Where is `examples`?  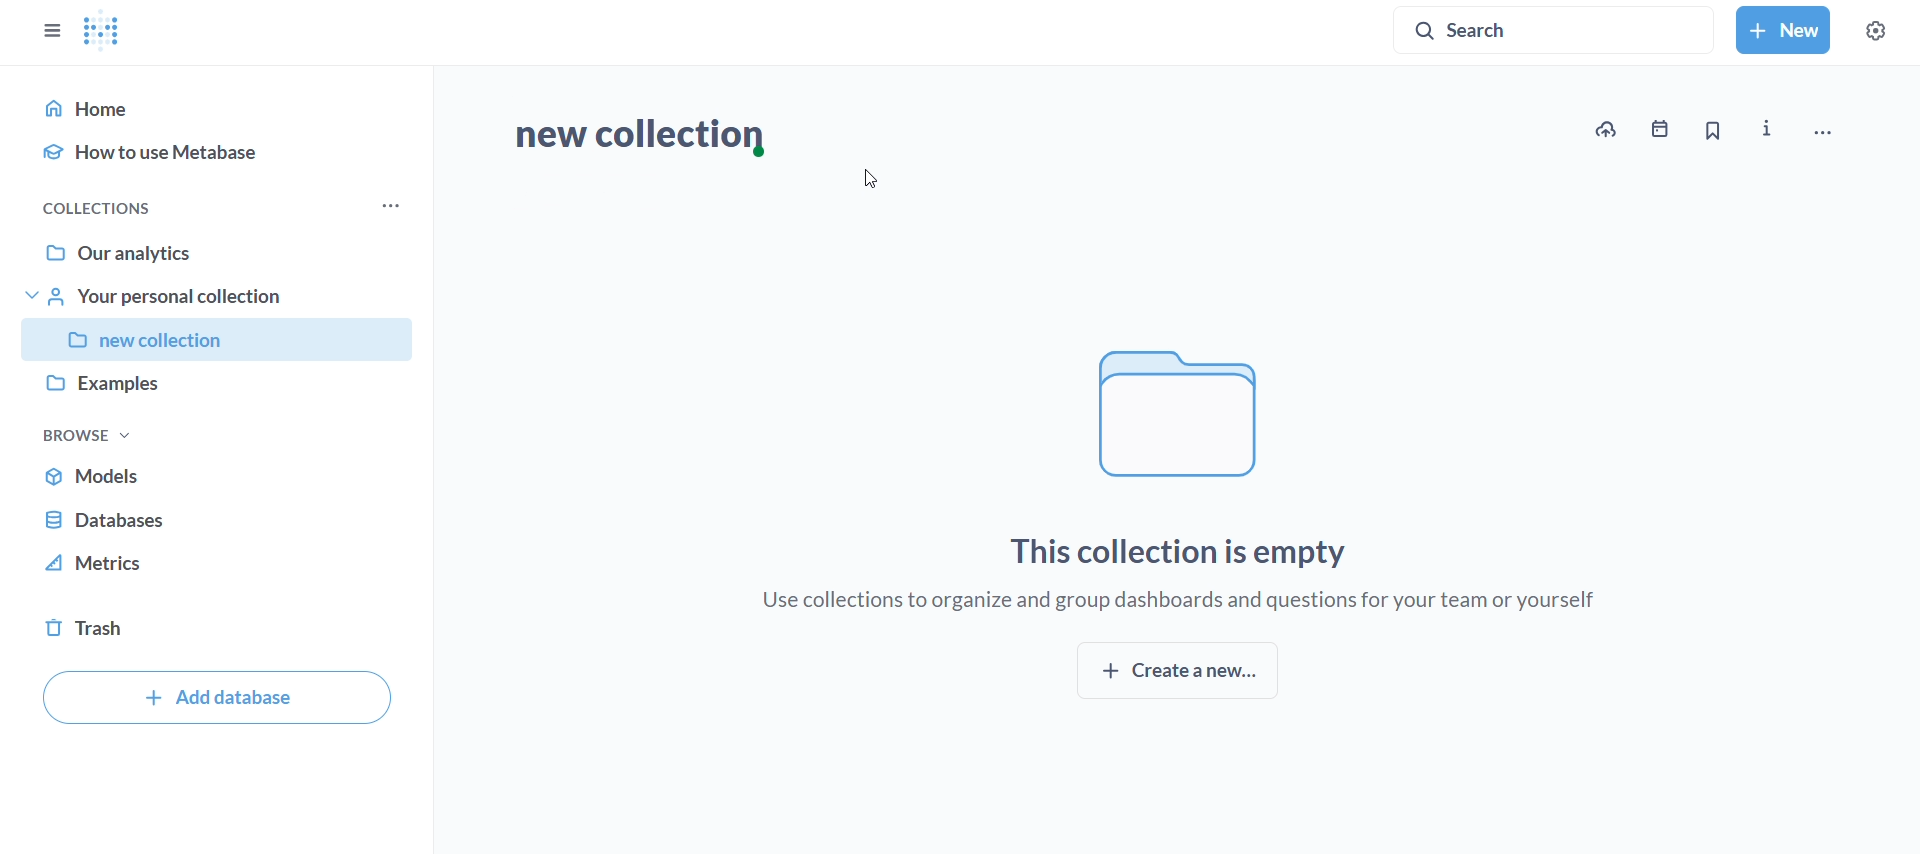 examples is located at coordinates (224, 389).